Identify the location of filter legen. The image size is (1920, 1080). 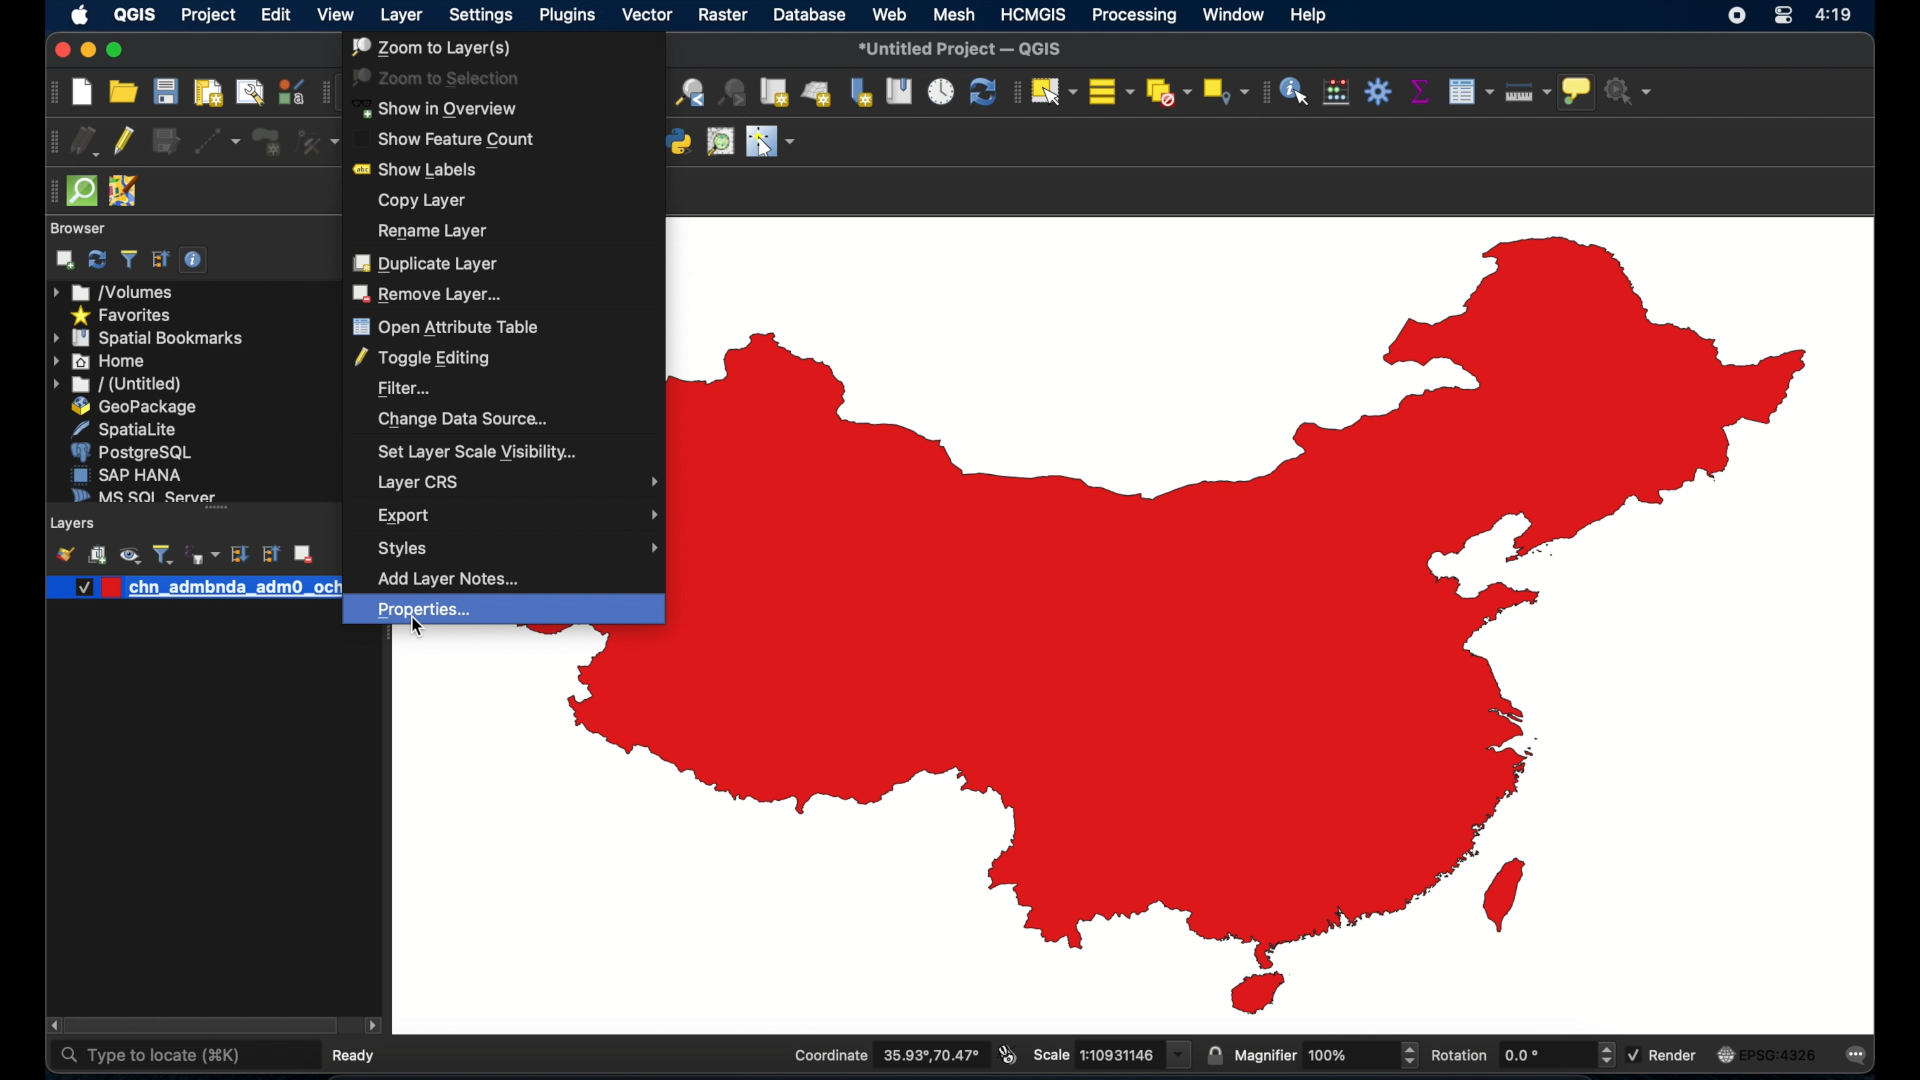
(163, 554).